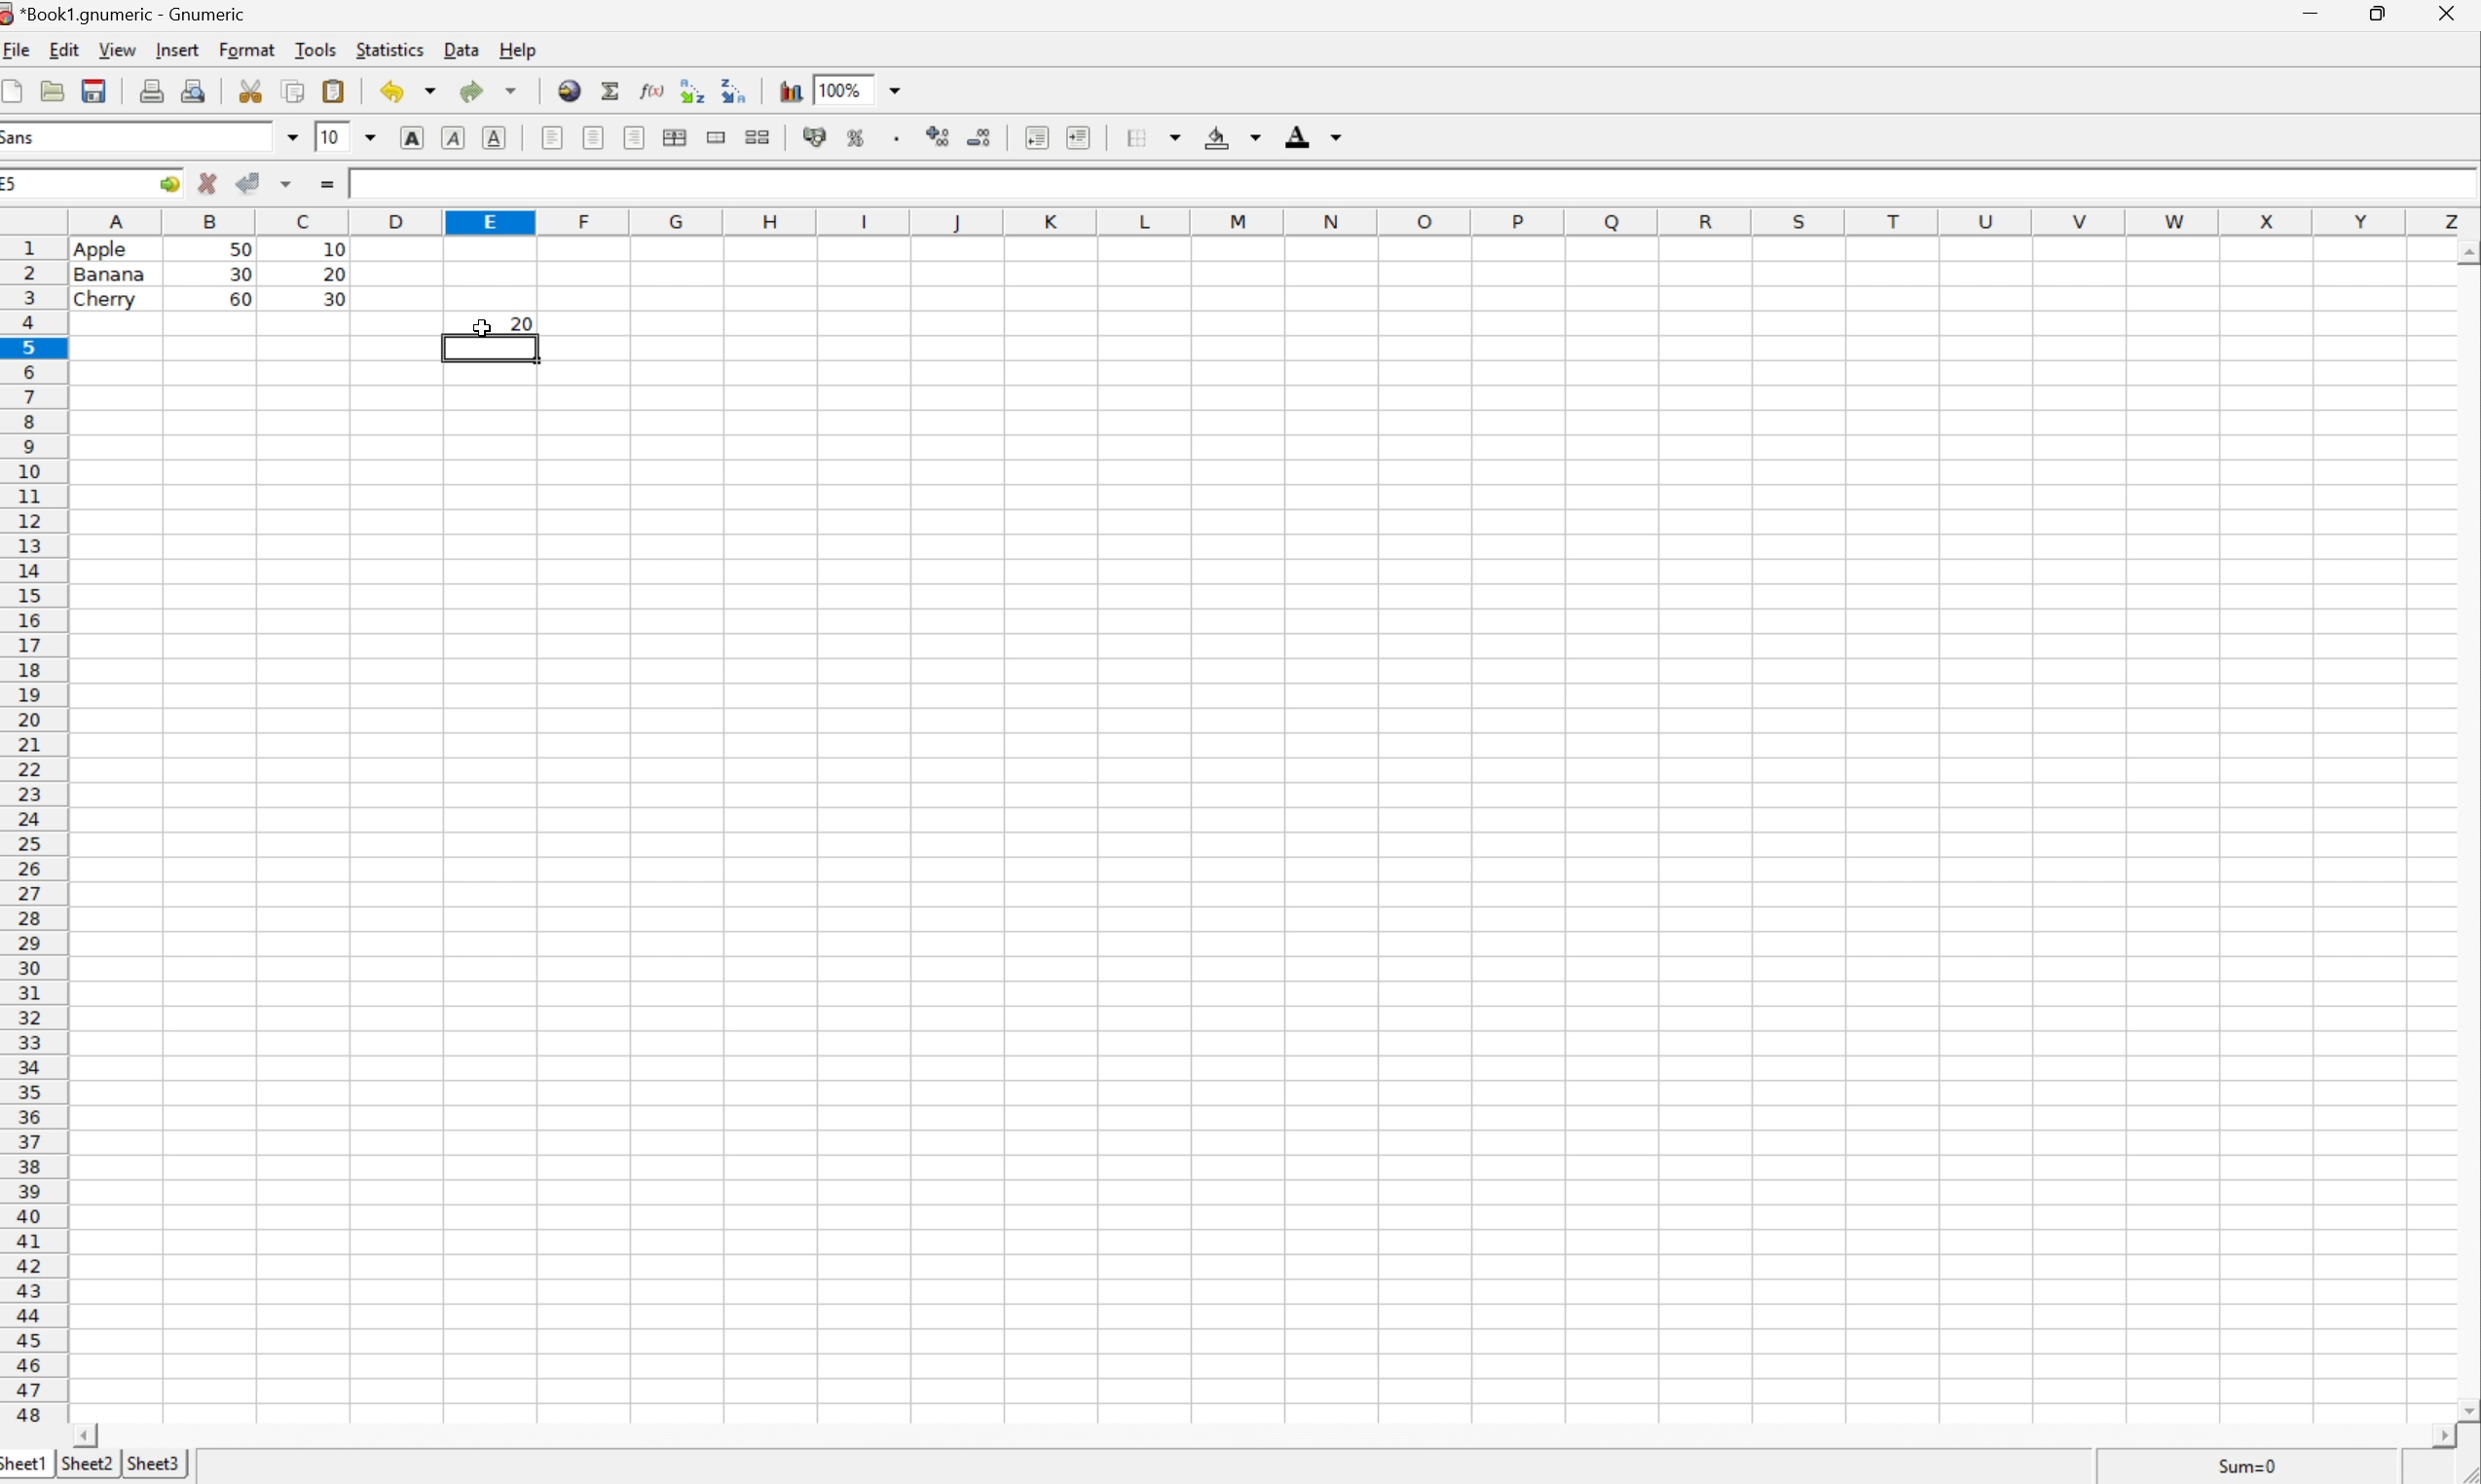  I want to click on restore down, so click(2384, 13).